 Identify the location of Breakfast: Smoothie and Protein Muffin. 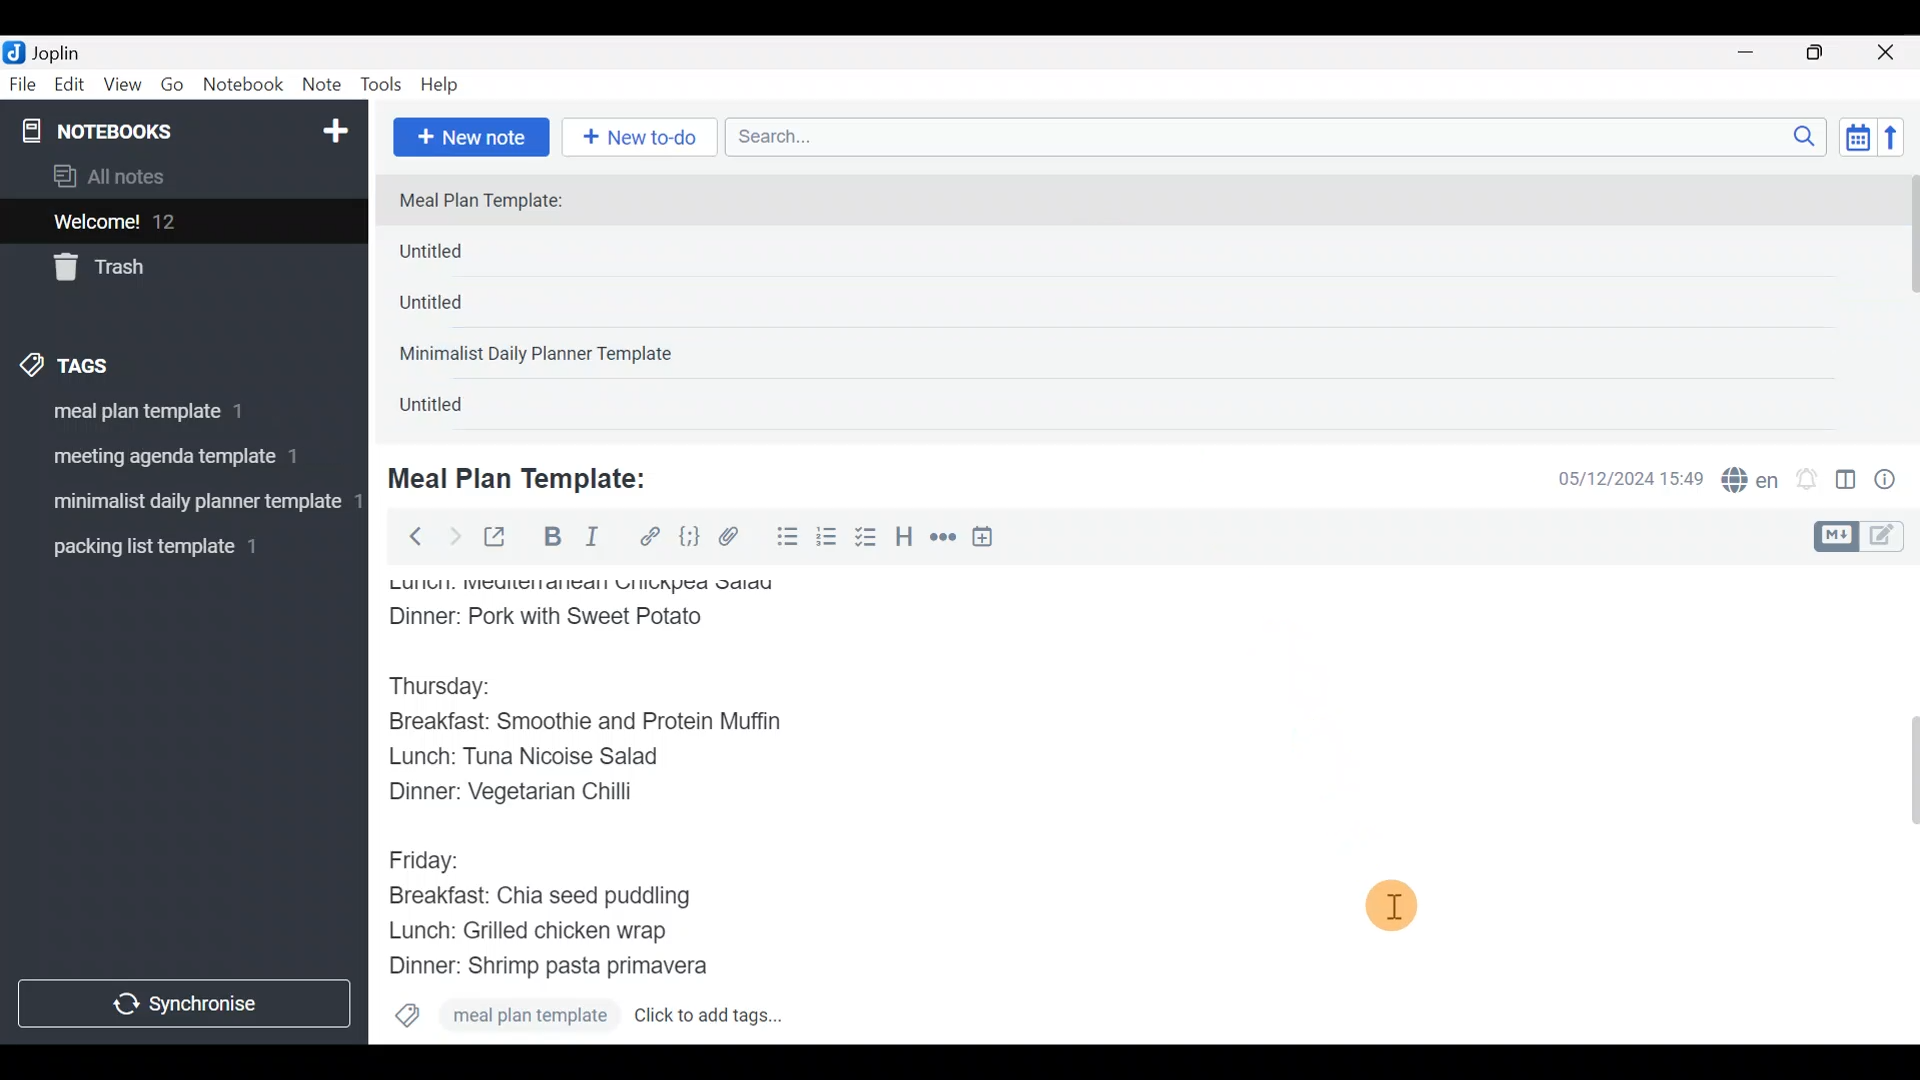
(586, 726).